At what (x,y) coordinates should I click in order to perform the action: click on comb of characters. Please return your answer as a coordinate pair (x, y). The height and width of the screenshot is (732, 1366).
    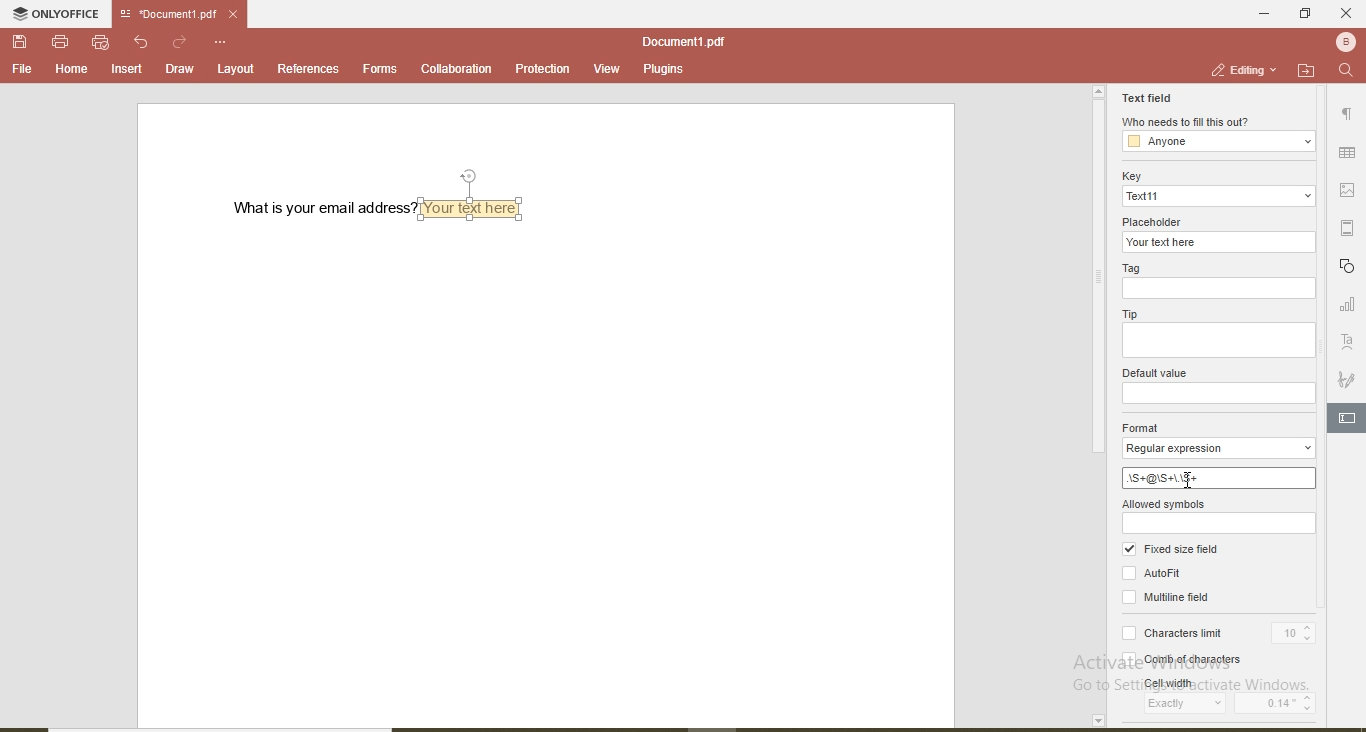
    Looking at the image, I should click on (1175, 656).